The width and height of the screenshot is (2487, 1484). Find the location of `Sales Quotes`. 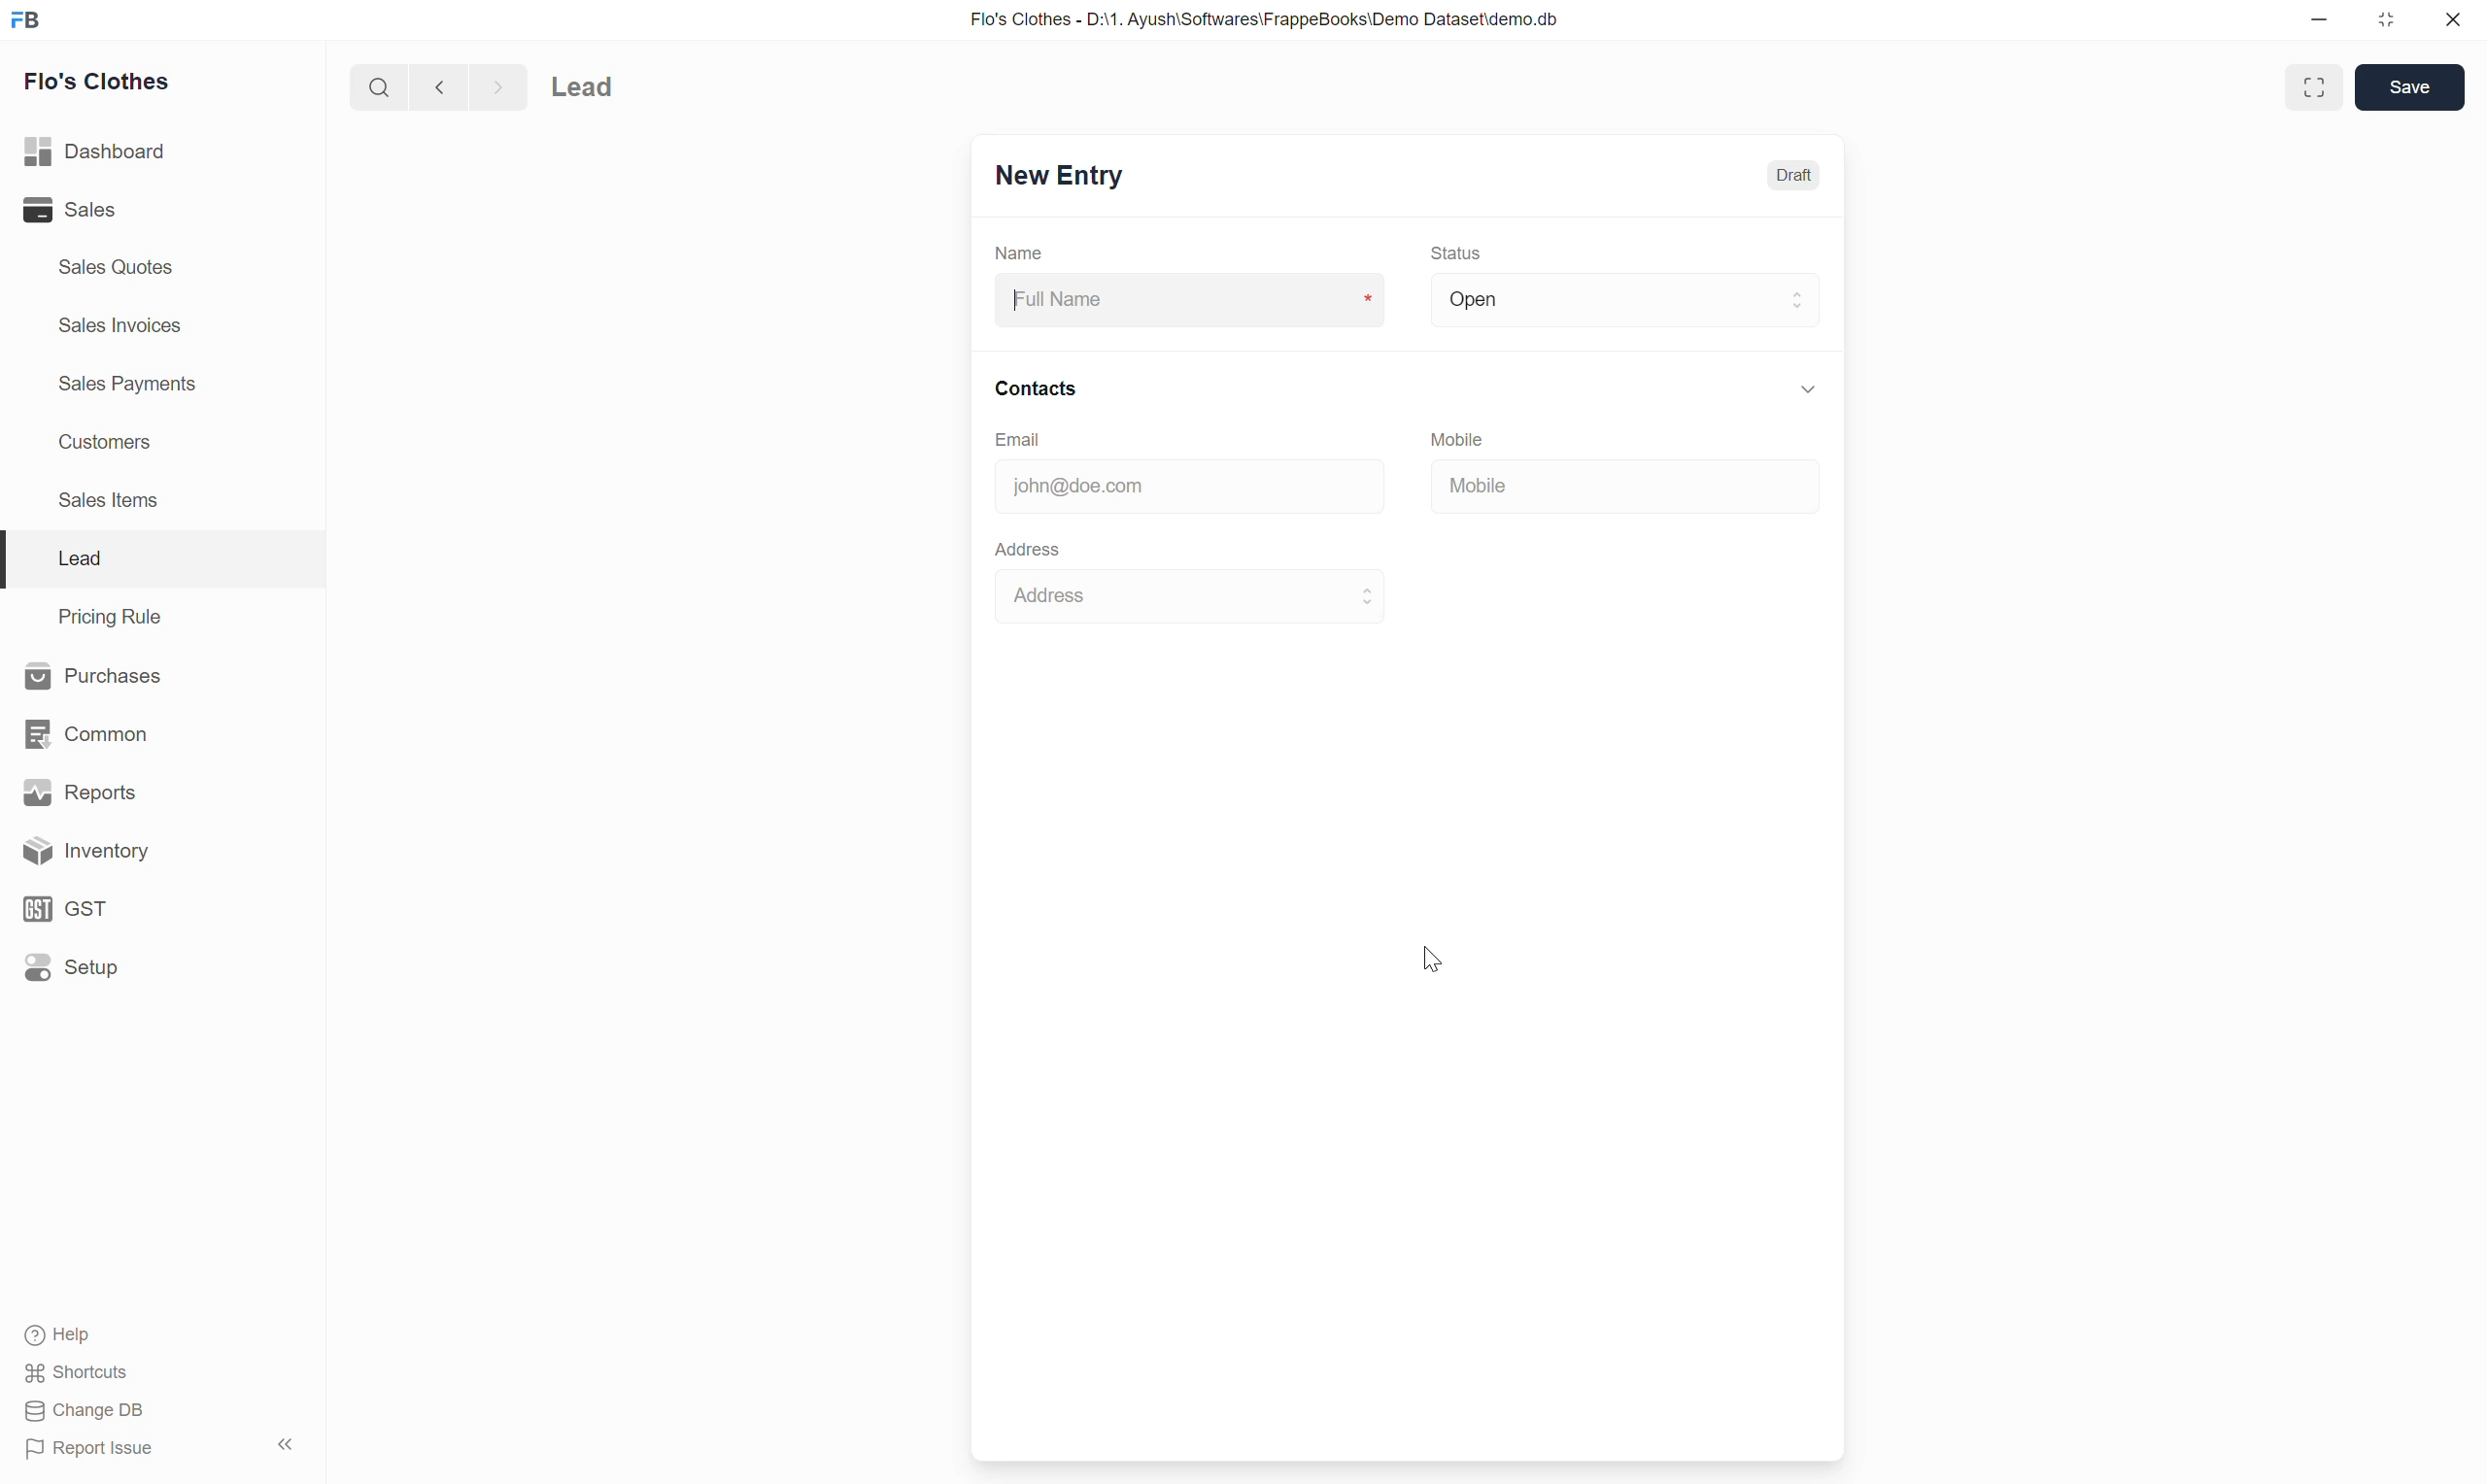

Sales Quotes is located at coordinates (120, 271).